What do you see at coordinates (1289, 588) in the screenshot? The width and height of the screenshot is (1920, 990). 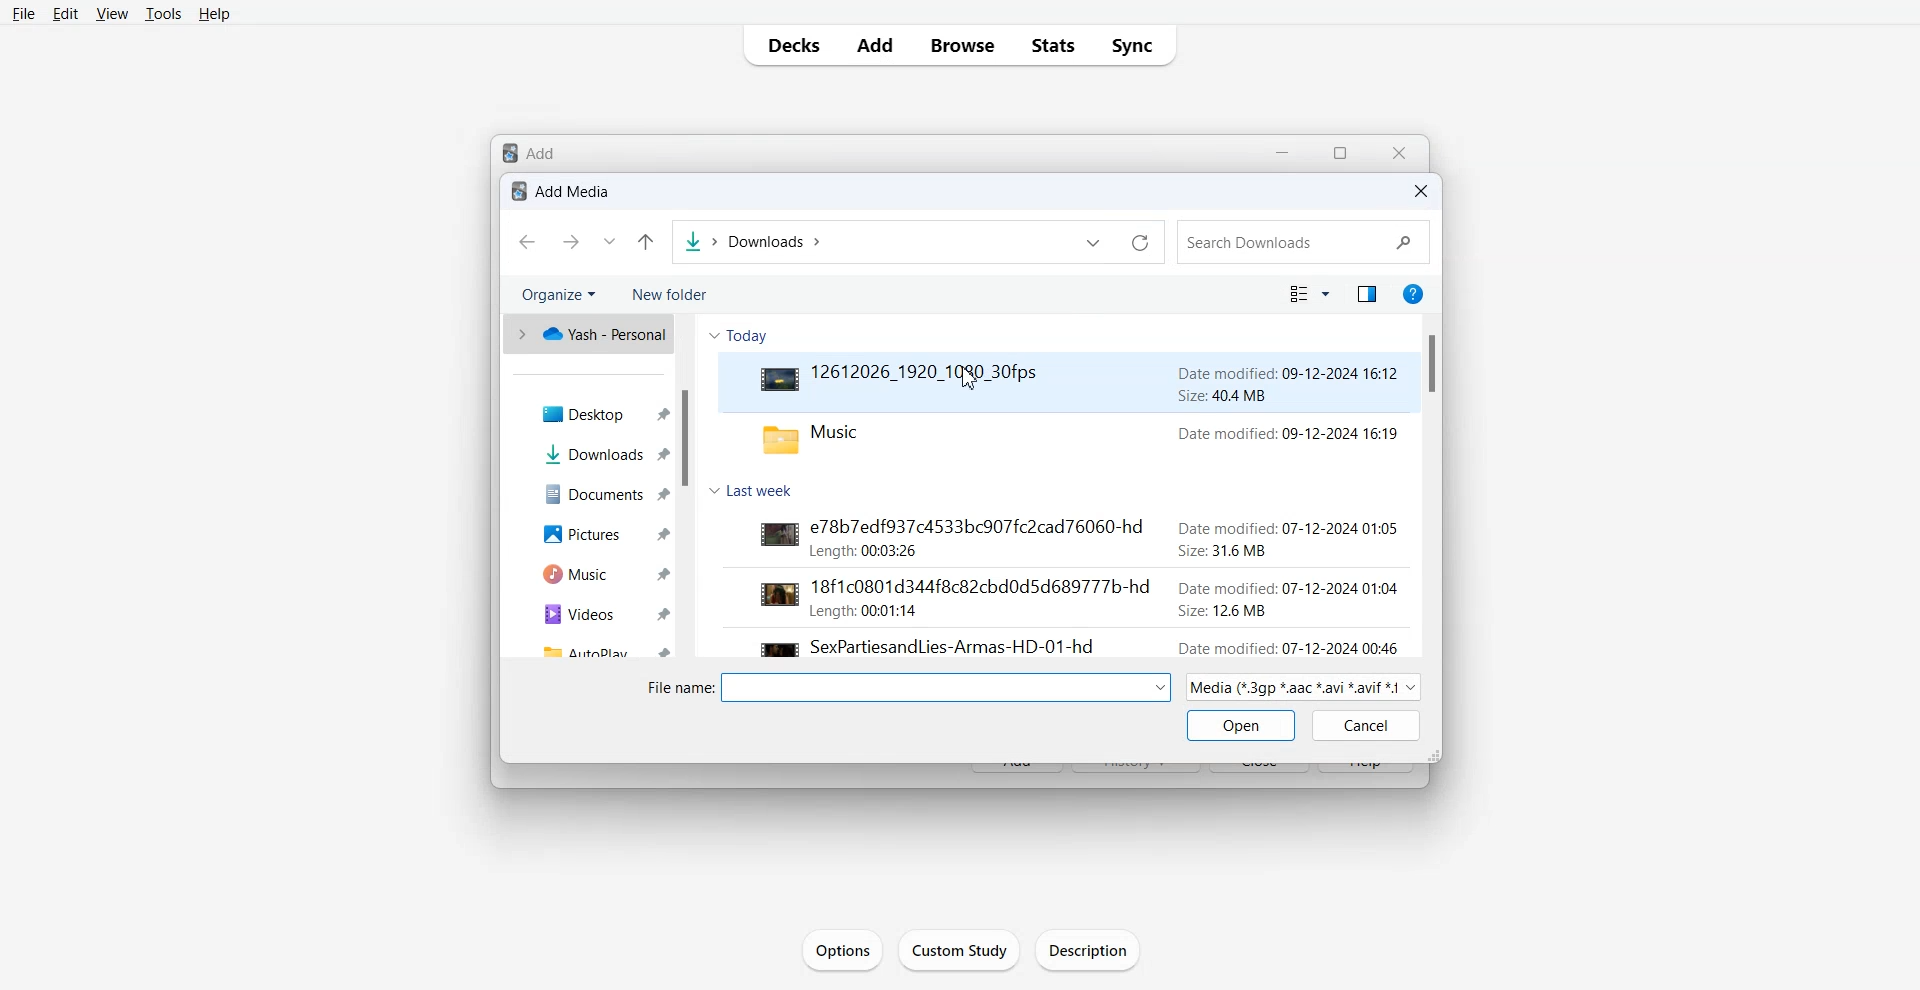 I see `date modified` at bounding box center [1289, 588].